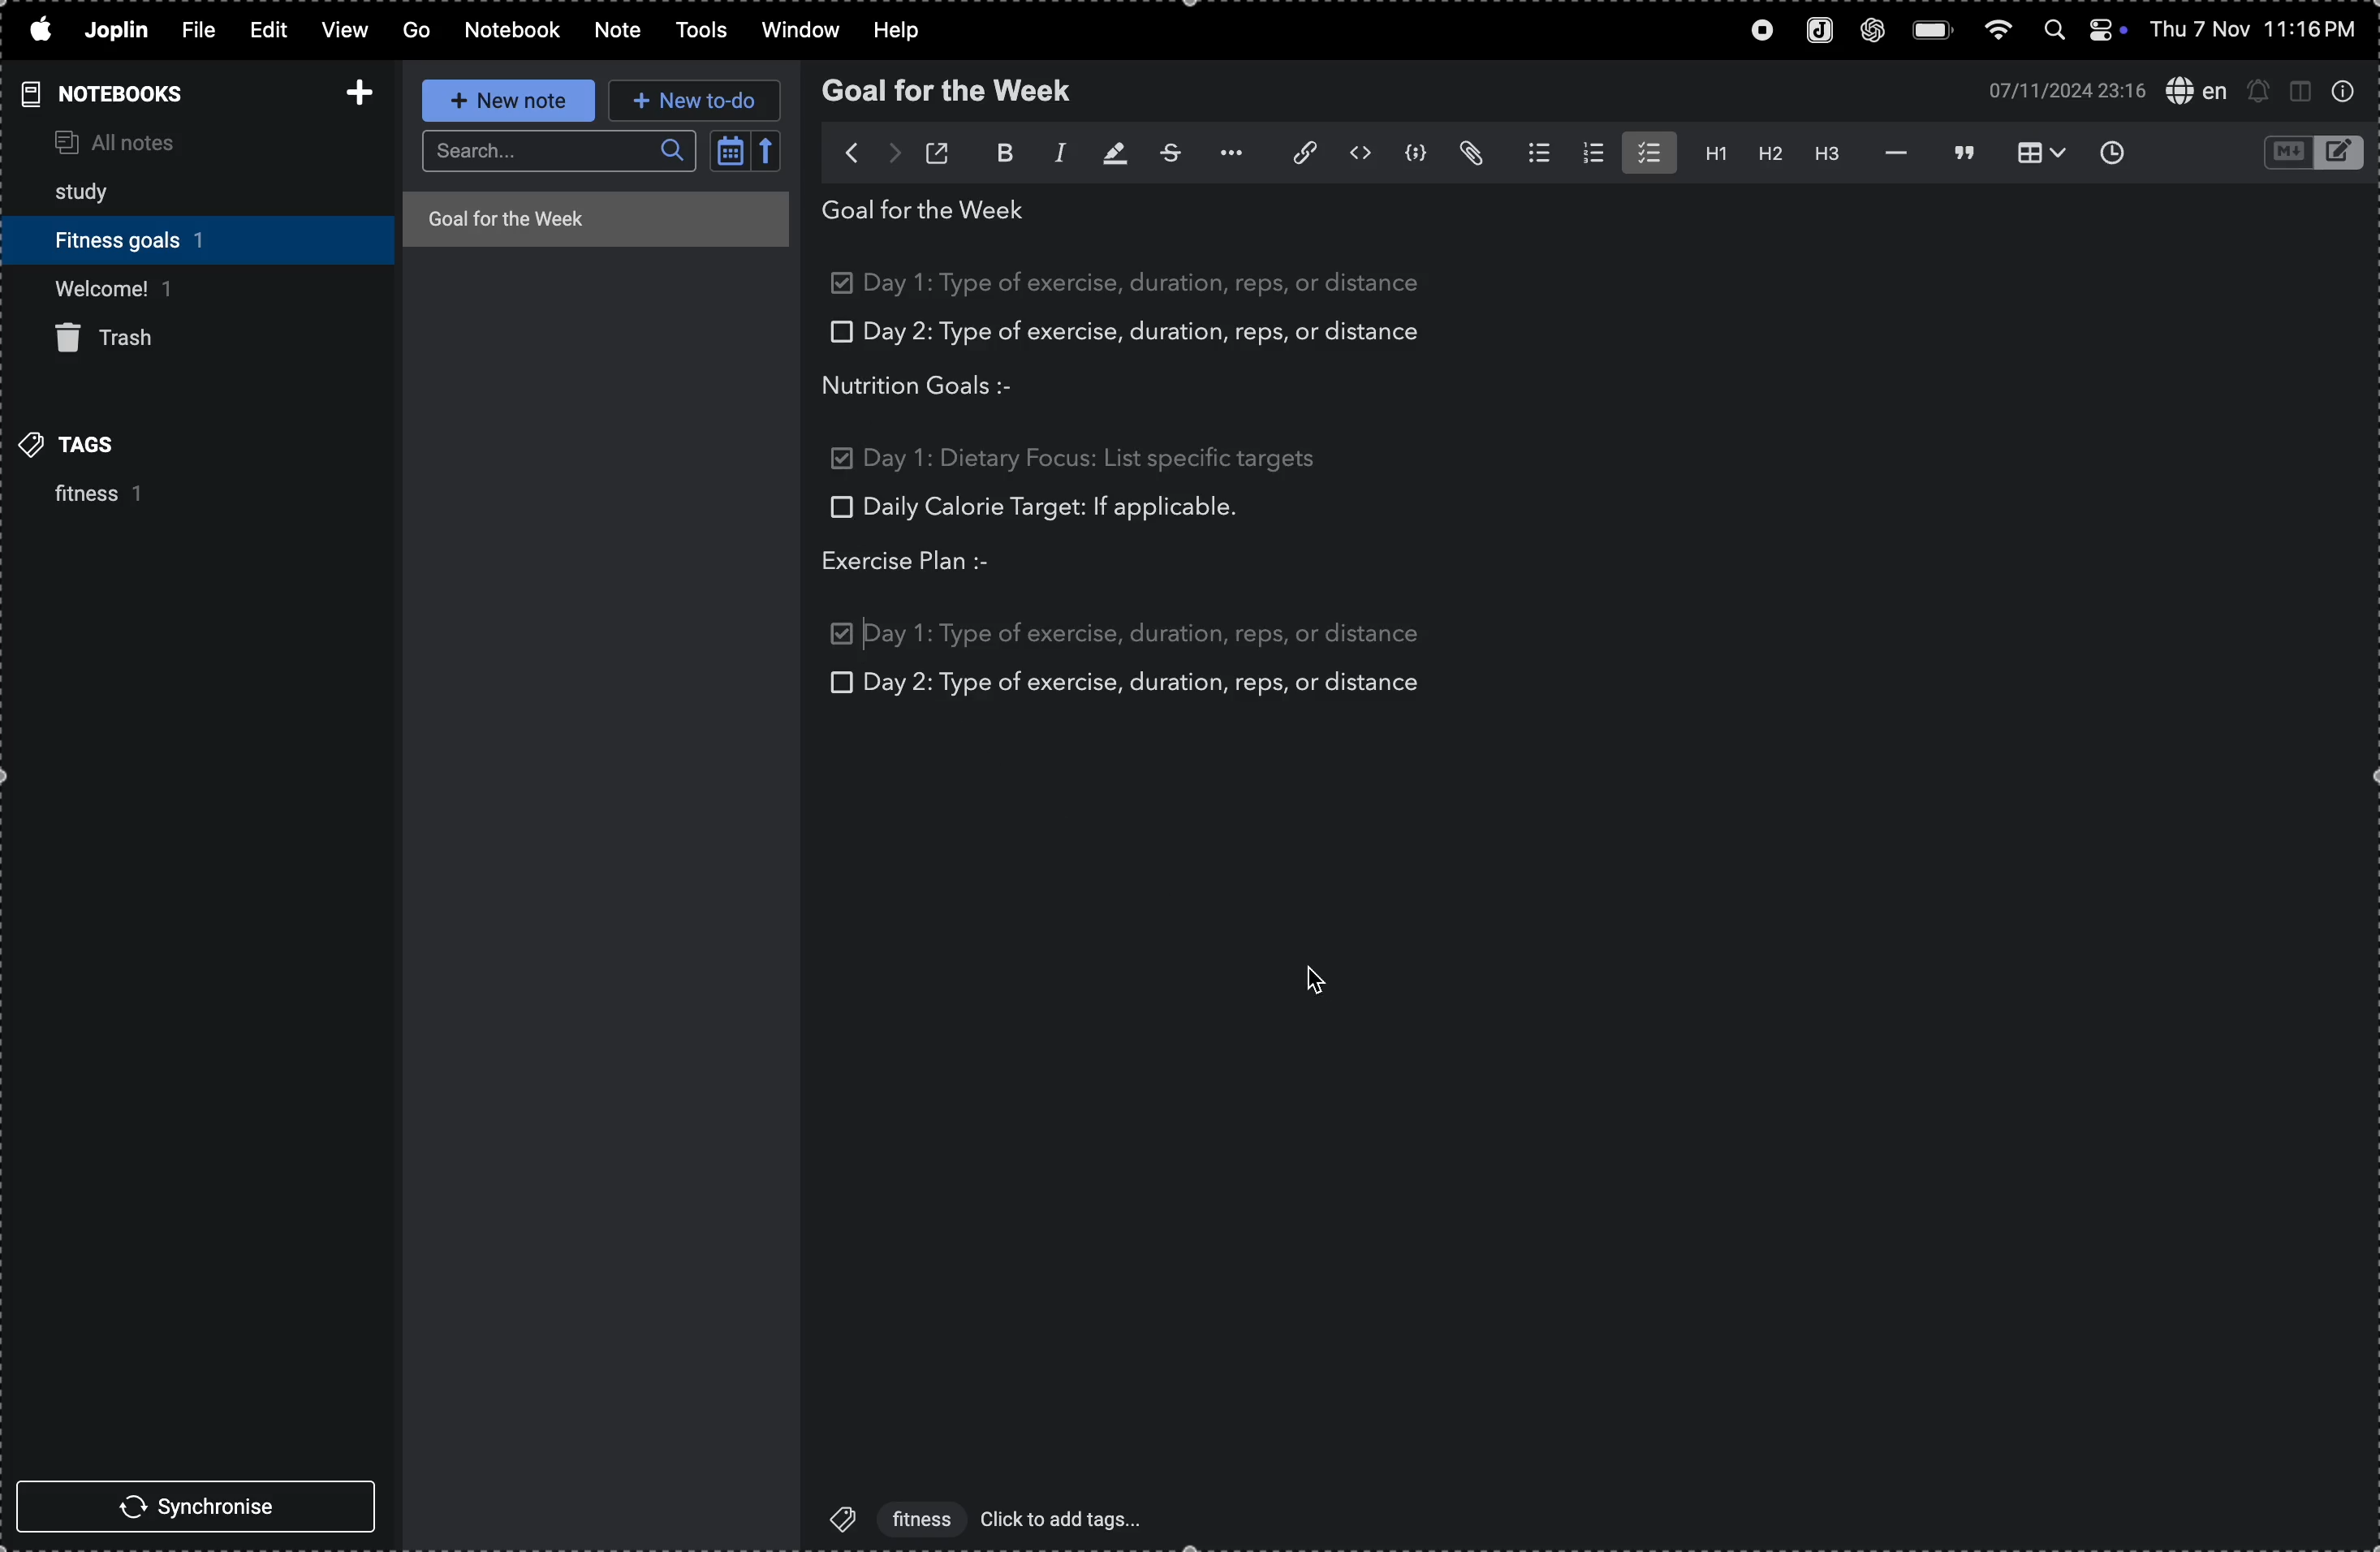 This screenshot has width=2380, height=1552. Describe the element at coordinates (1765, 153) in the screenshot. I see `heading 2` at that location.